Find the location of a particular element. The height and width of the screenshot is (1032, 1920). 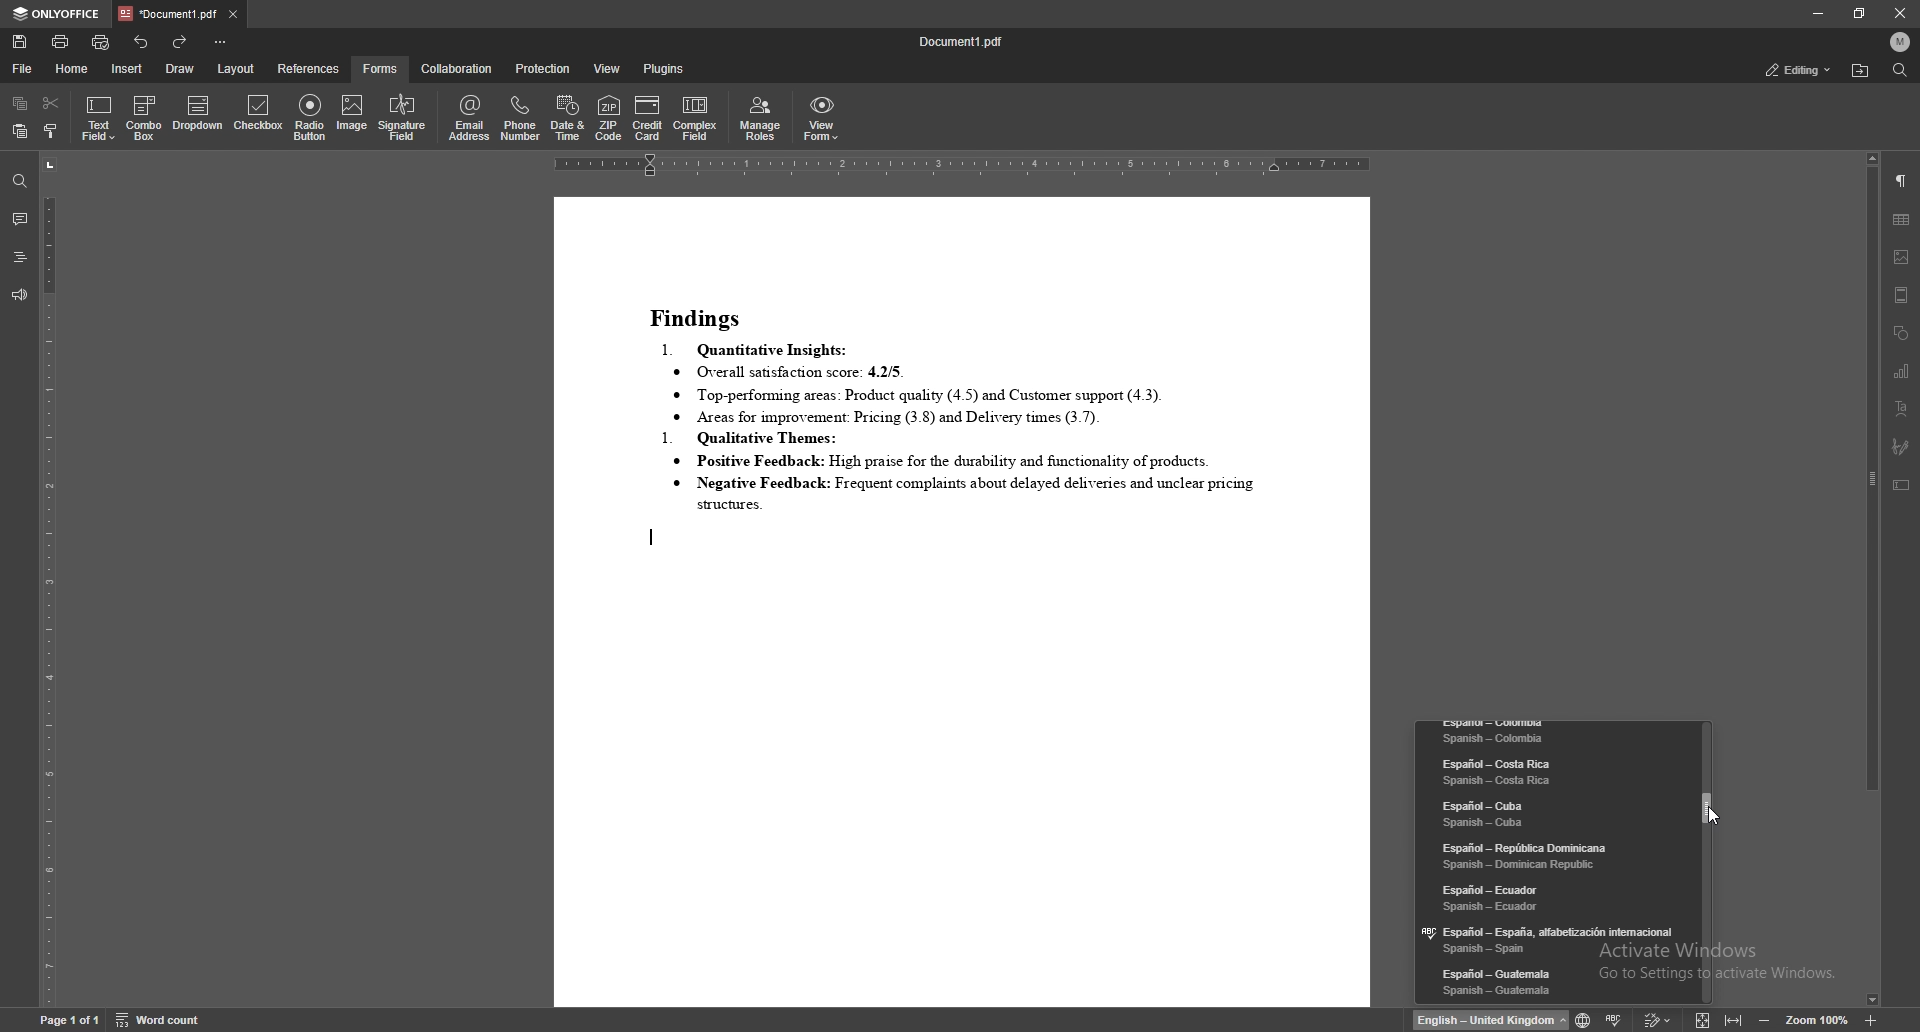

protection is located at coordinates (542, 69).